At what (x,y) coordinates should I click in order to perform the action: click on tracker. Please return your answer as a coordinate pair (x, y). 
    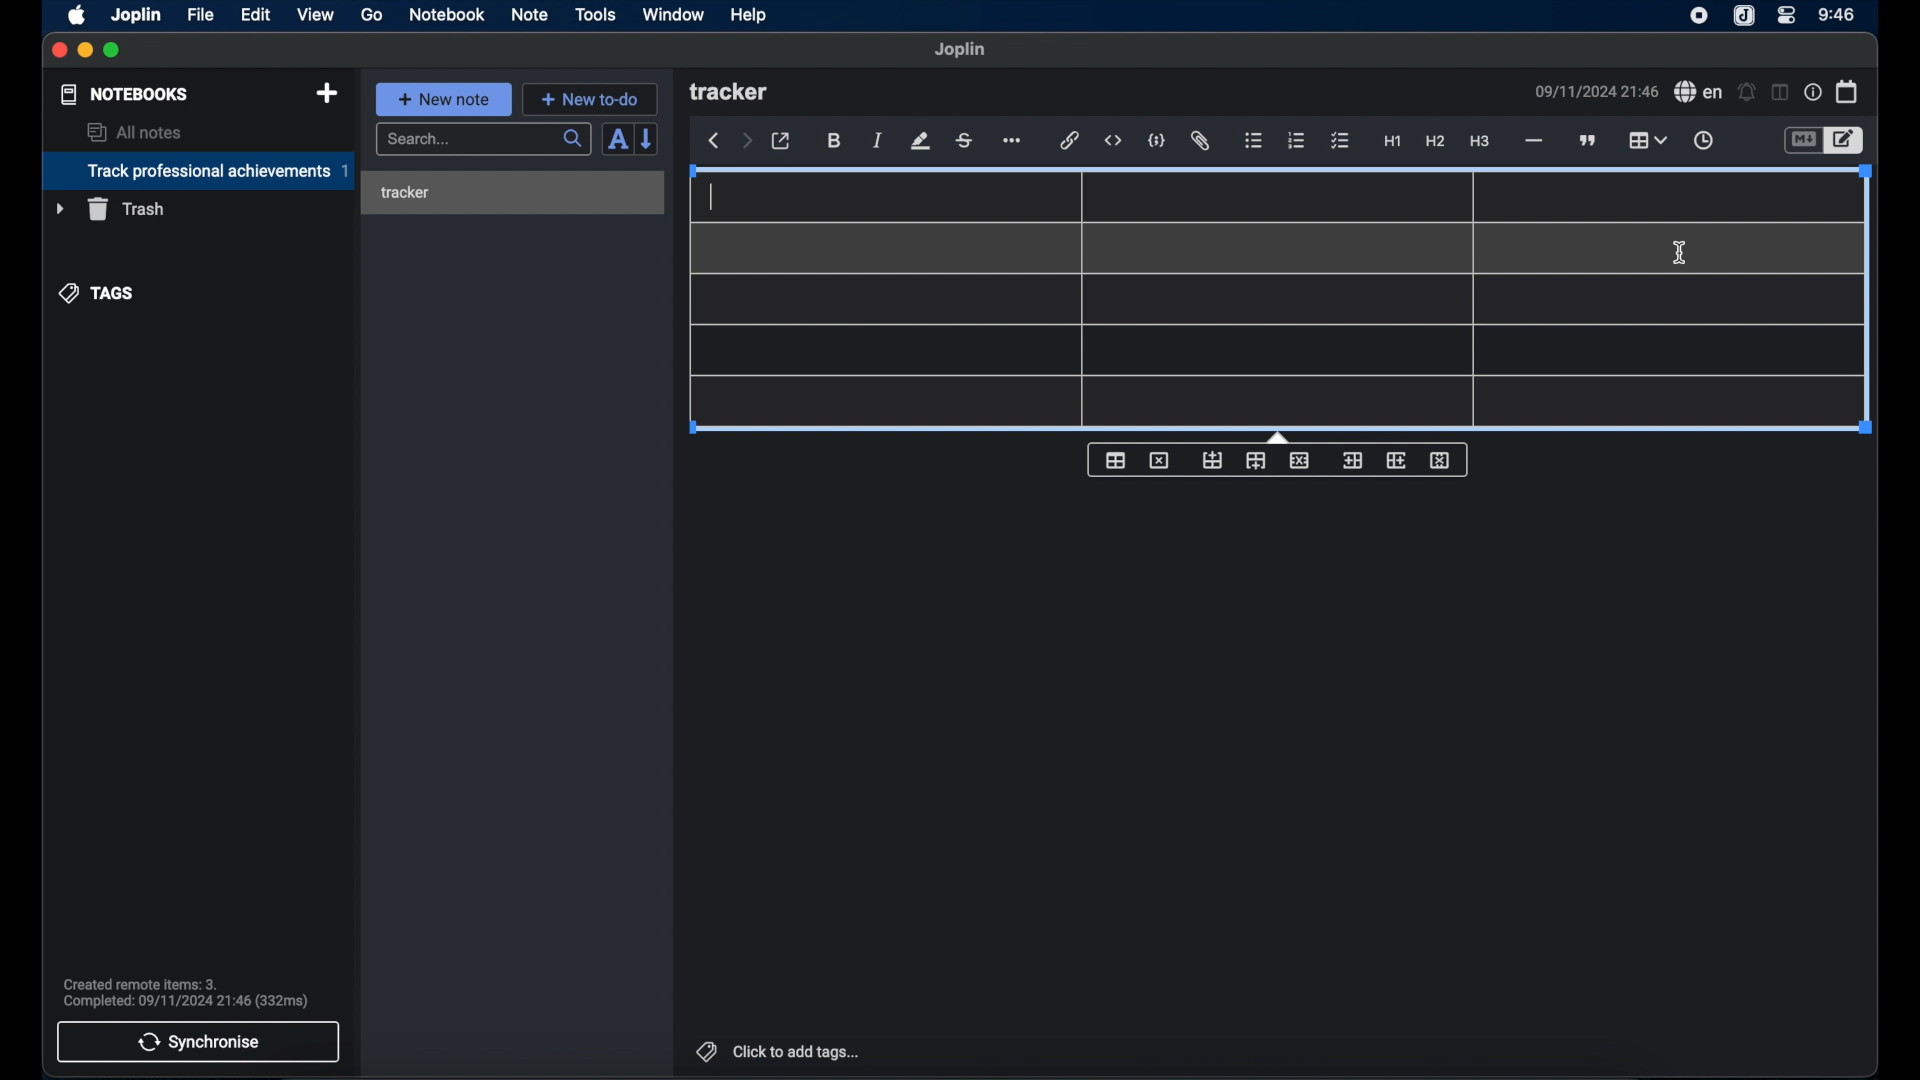
    Looking at the image, I should click on (731, 93).